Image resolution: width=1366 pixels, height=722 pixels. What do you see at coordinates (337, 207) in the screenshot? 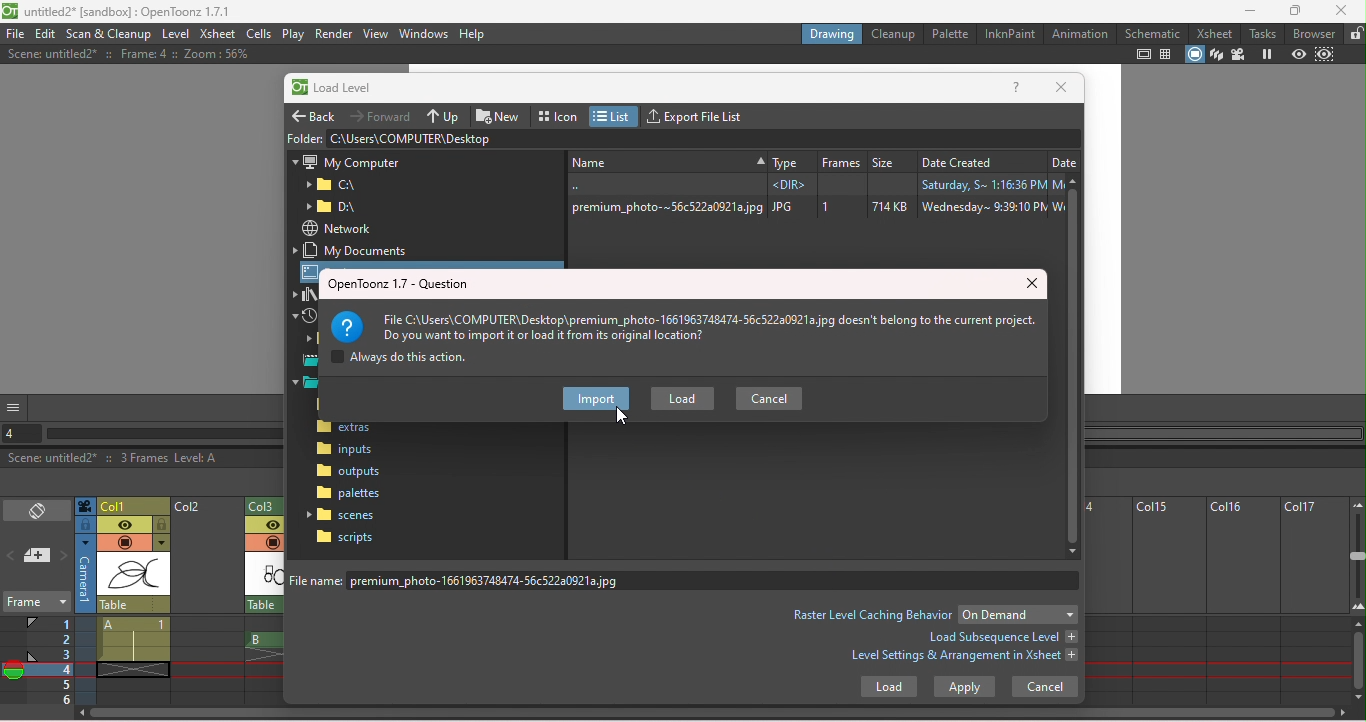
I see `Folder` at bounding box center [337, 207].